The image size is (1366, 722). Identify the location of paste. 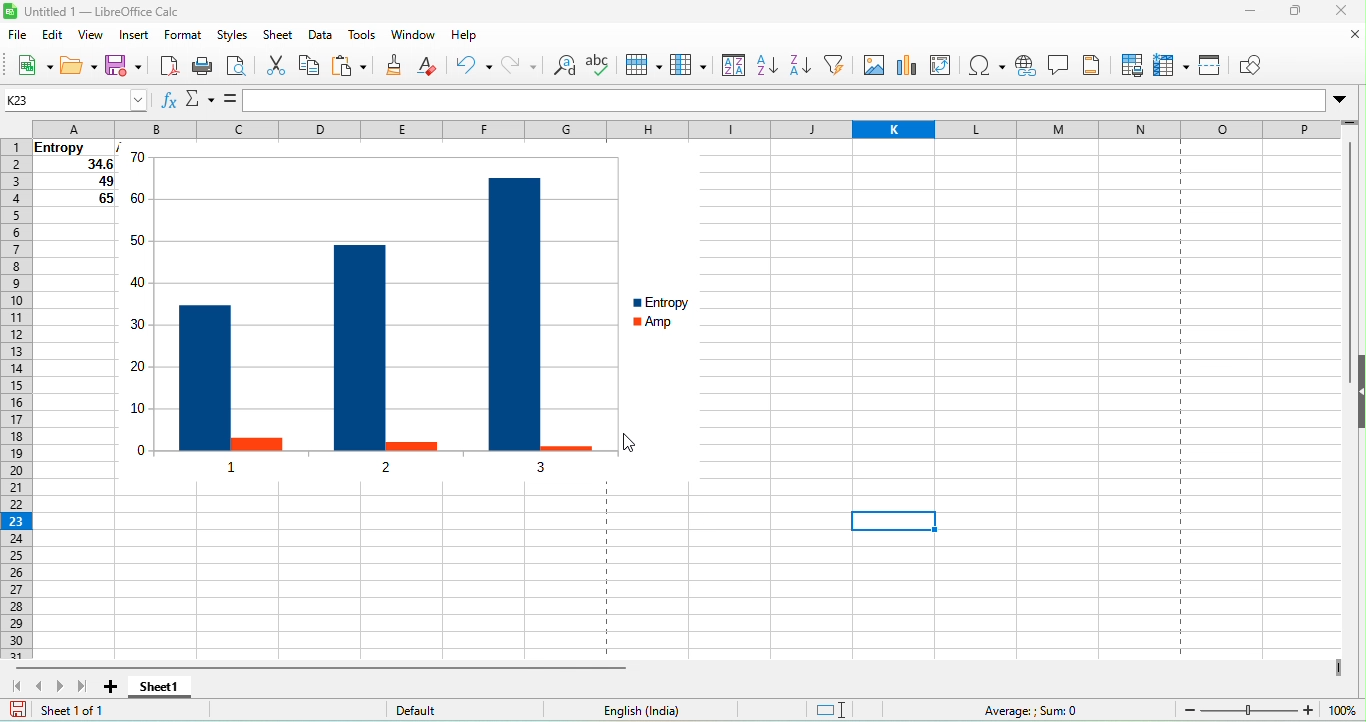
(355, 66).